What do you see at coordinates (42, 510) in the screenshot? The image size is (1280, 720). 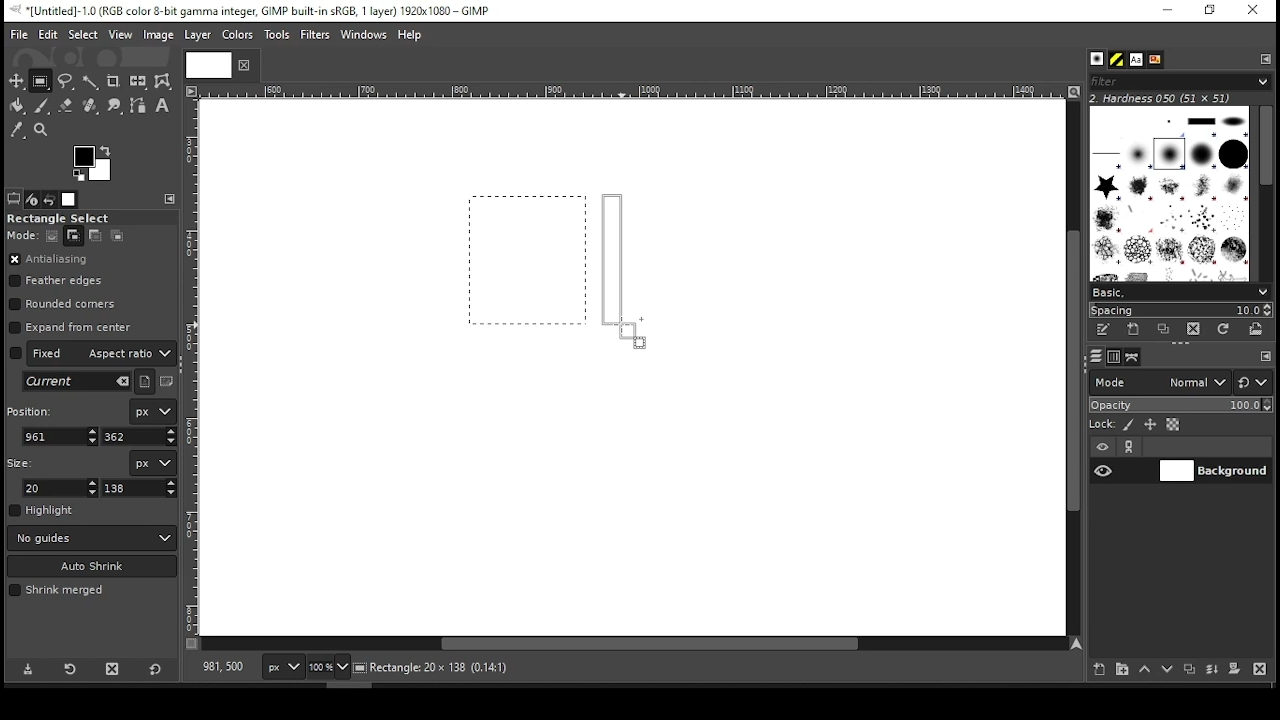 I see `highlight` at bounding box center [42, 510].